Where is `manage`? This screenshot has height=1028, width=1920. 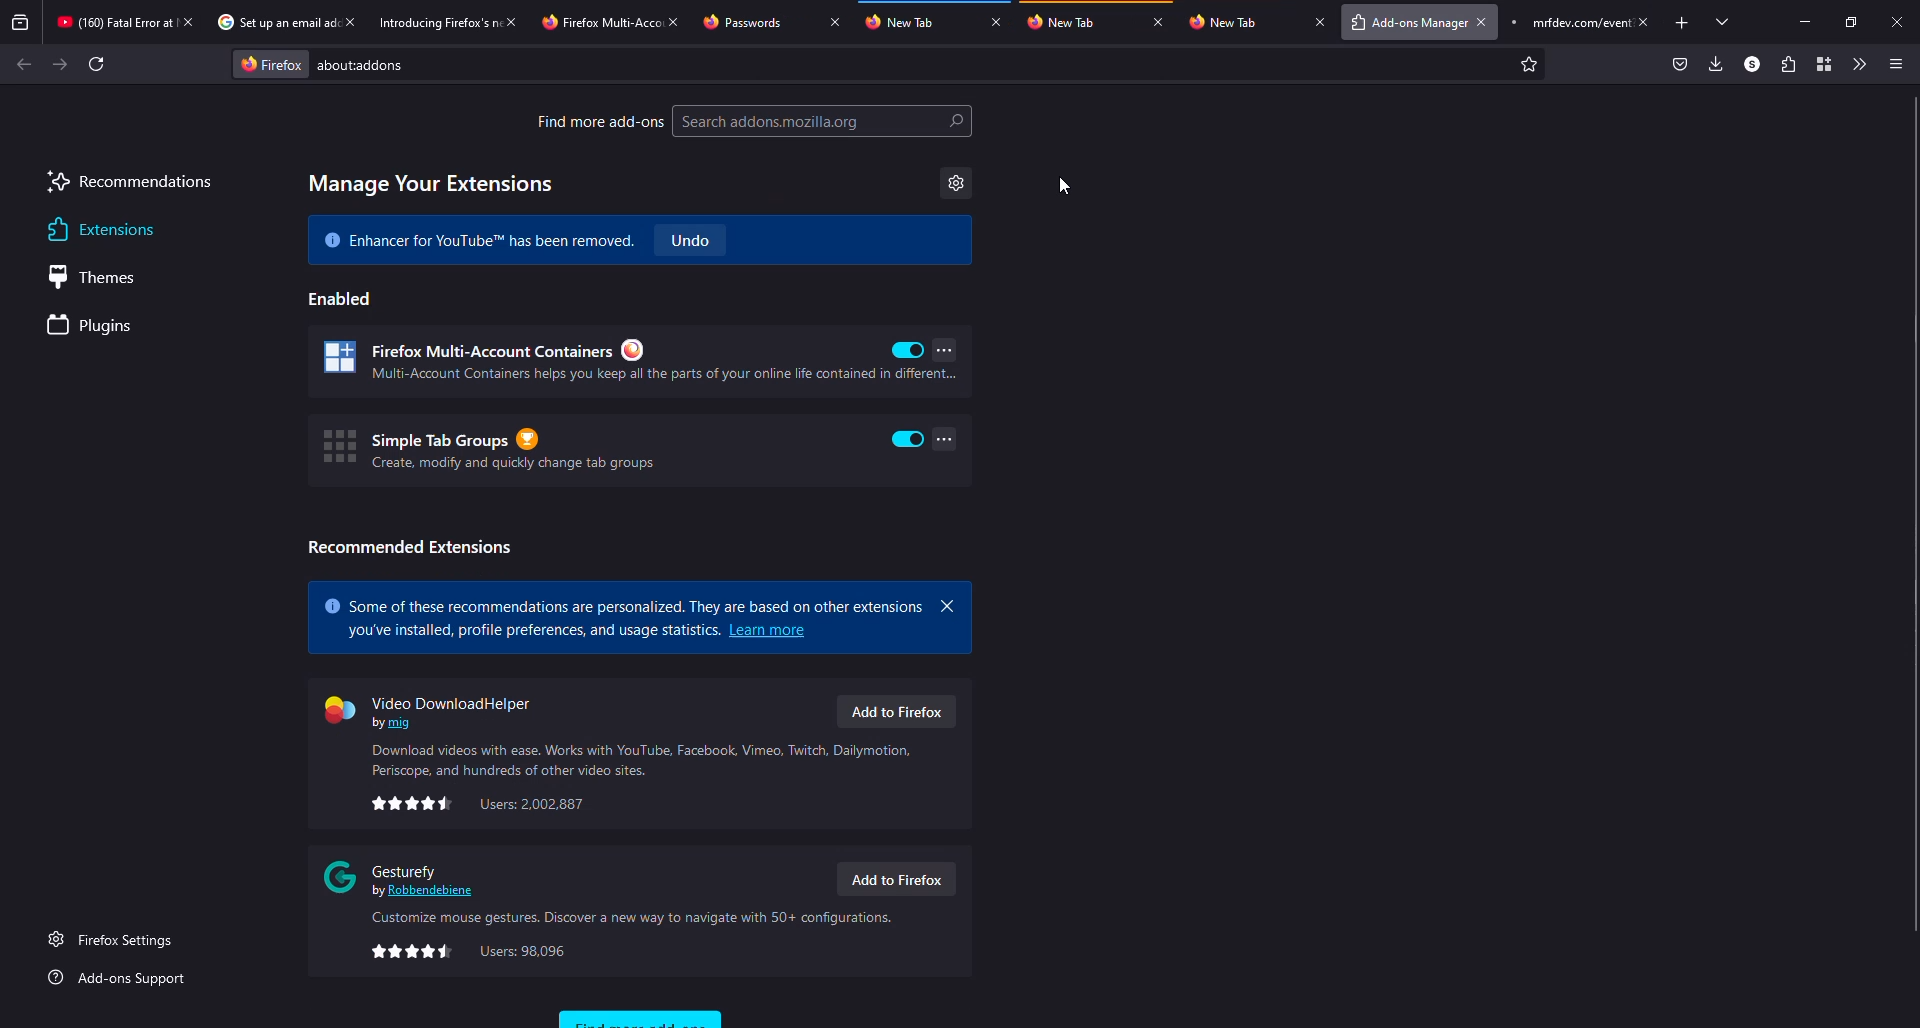 manage is located at coordinates (432, 184).